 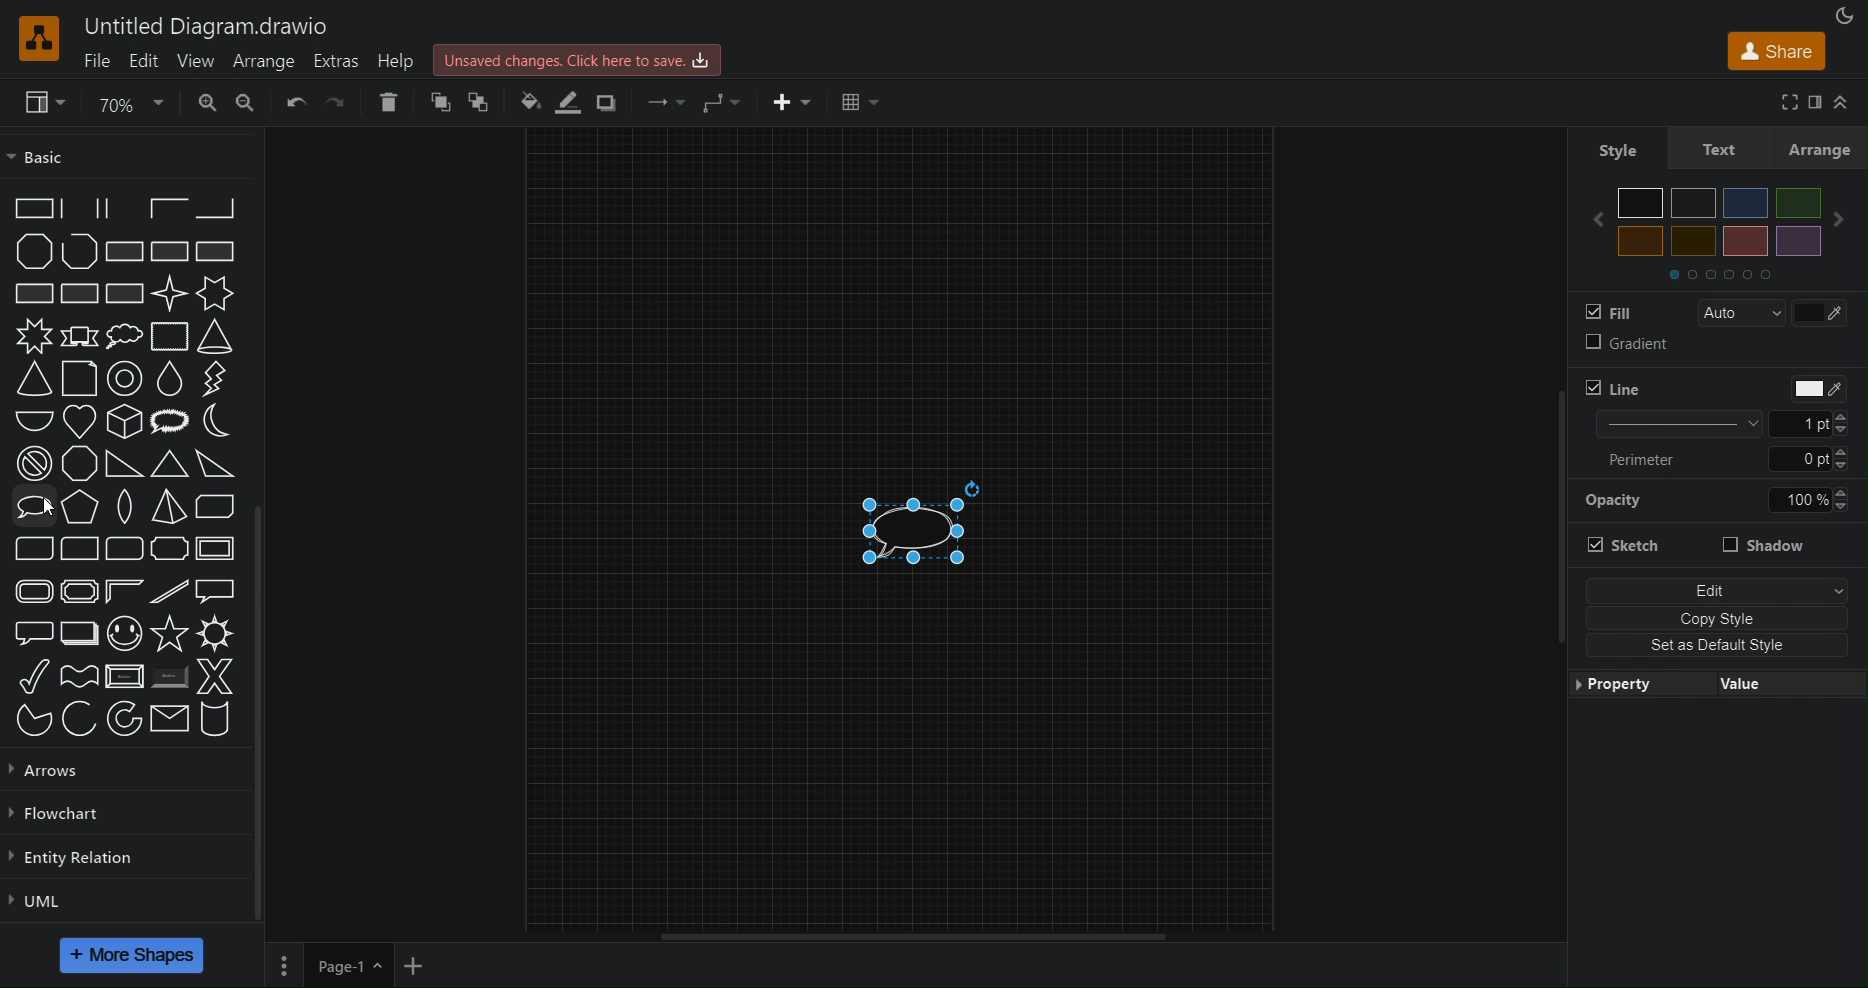 What do you see at coordinates (53, 771) in the screenshot?
I see `Arrows` at bounding box center [53, 771].